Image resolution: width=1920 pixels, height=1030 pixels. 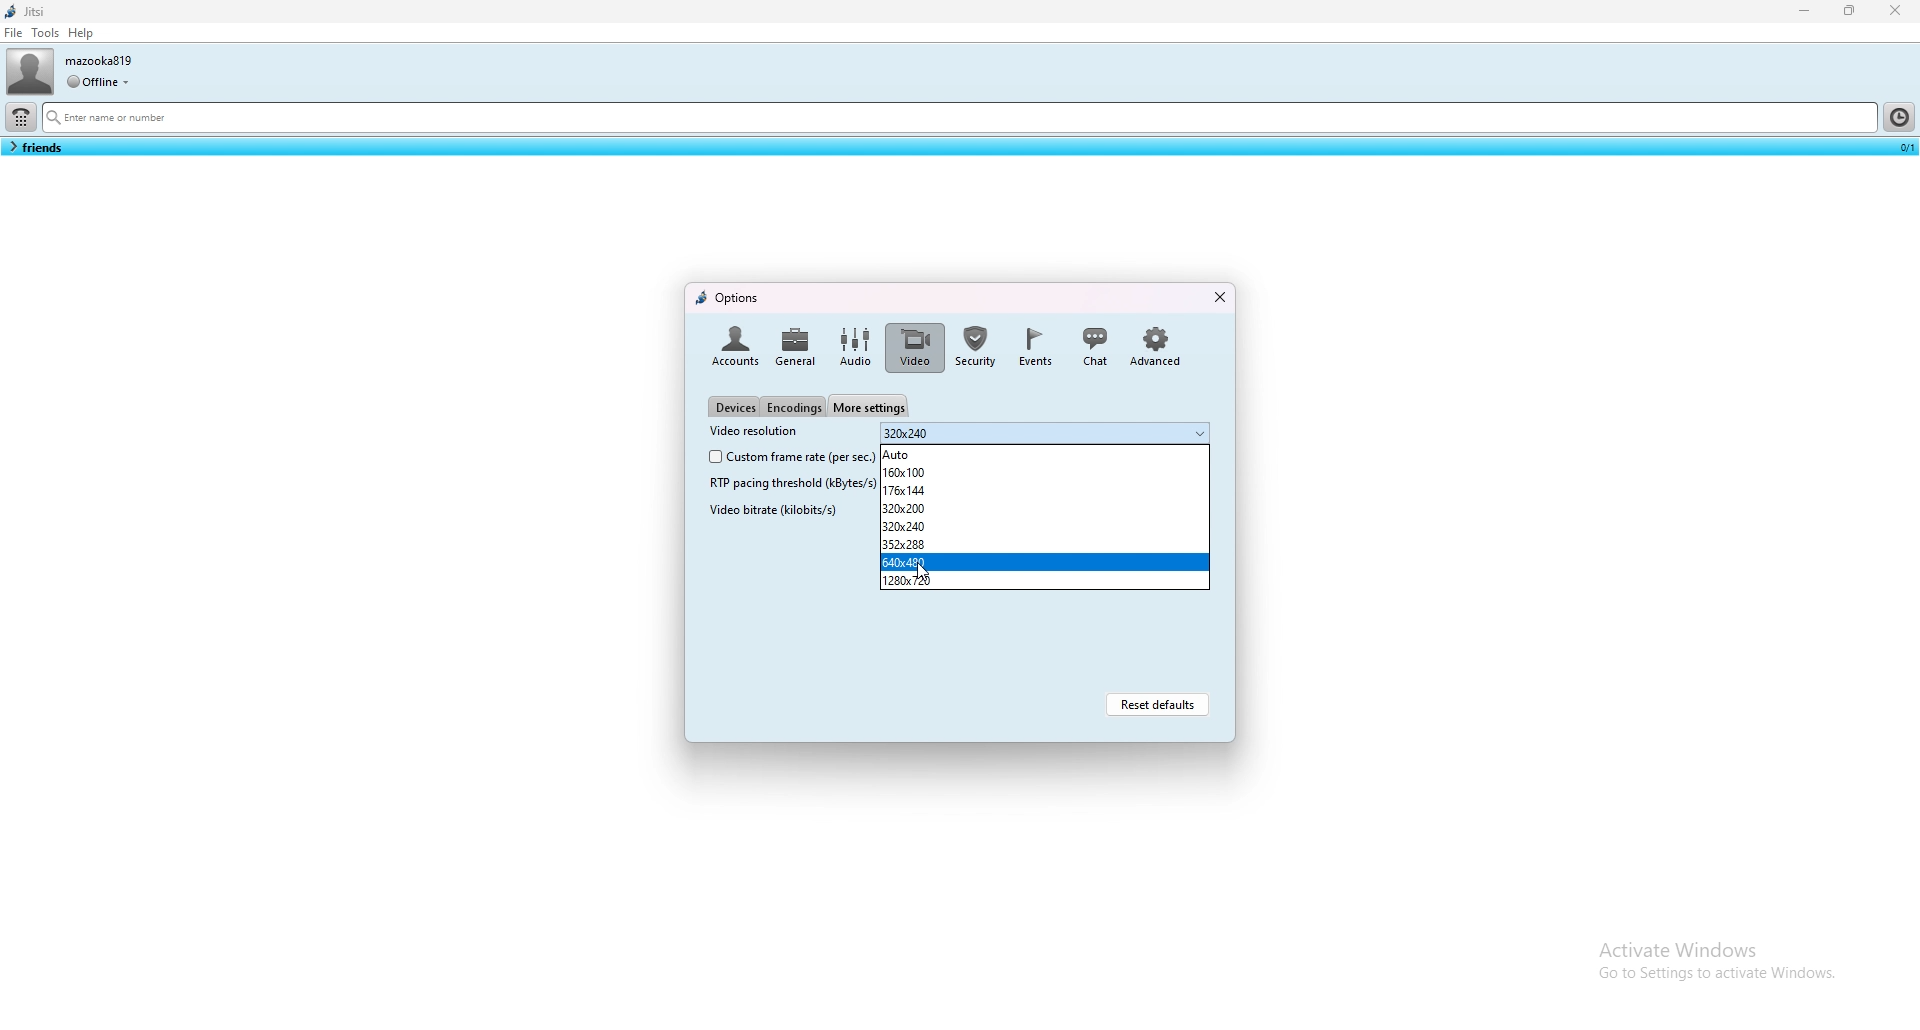 What do you see at coordinates (98, 81) in the screenshot?
I see `user status` at bounding box center [98, 81].